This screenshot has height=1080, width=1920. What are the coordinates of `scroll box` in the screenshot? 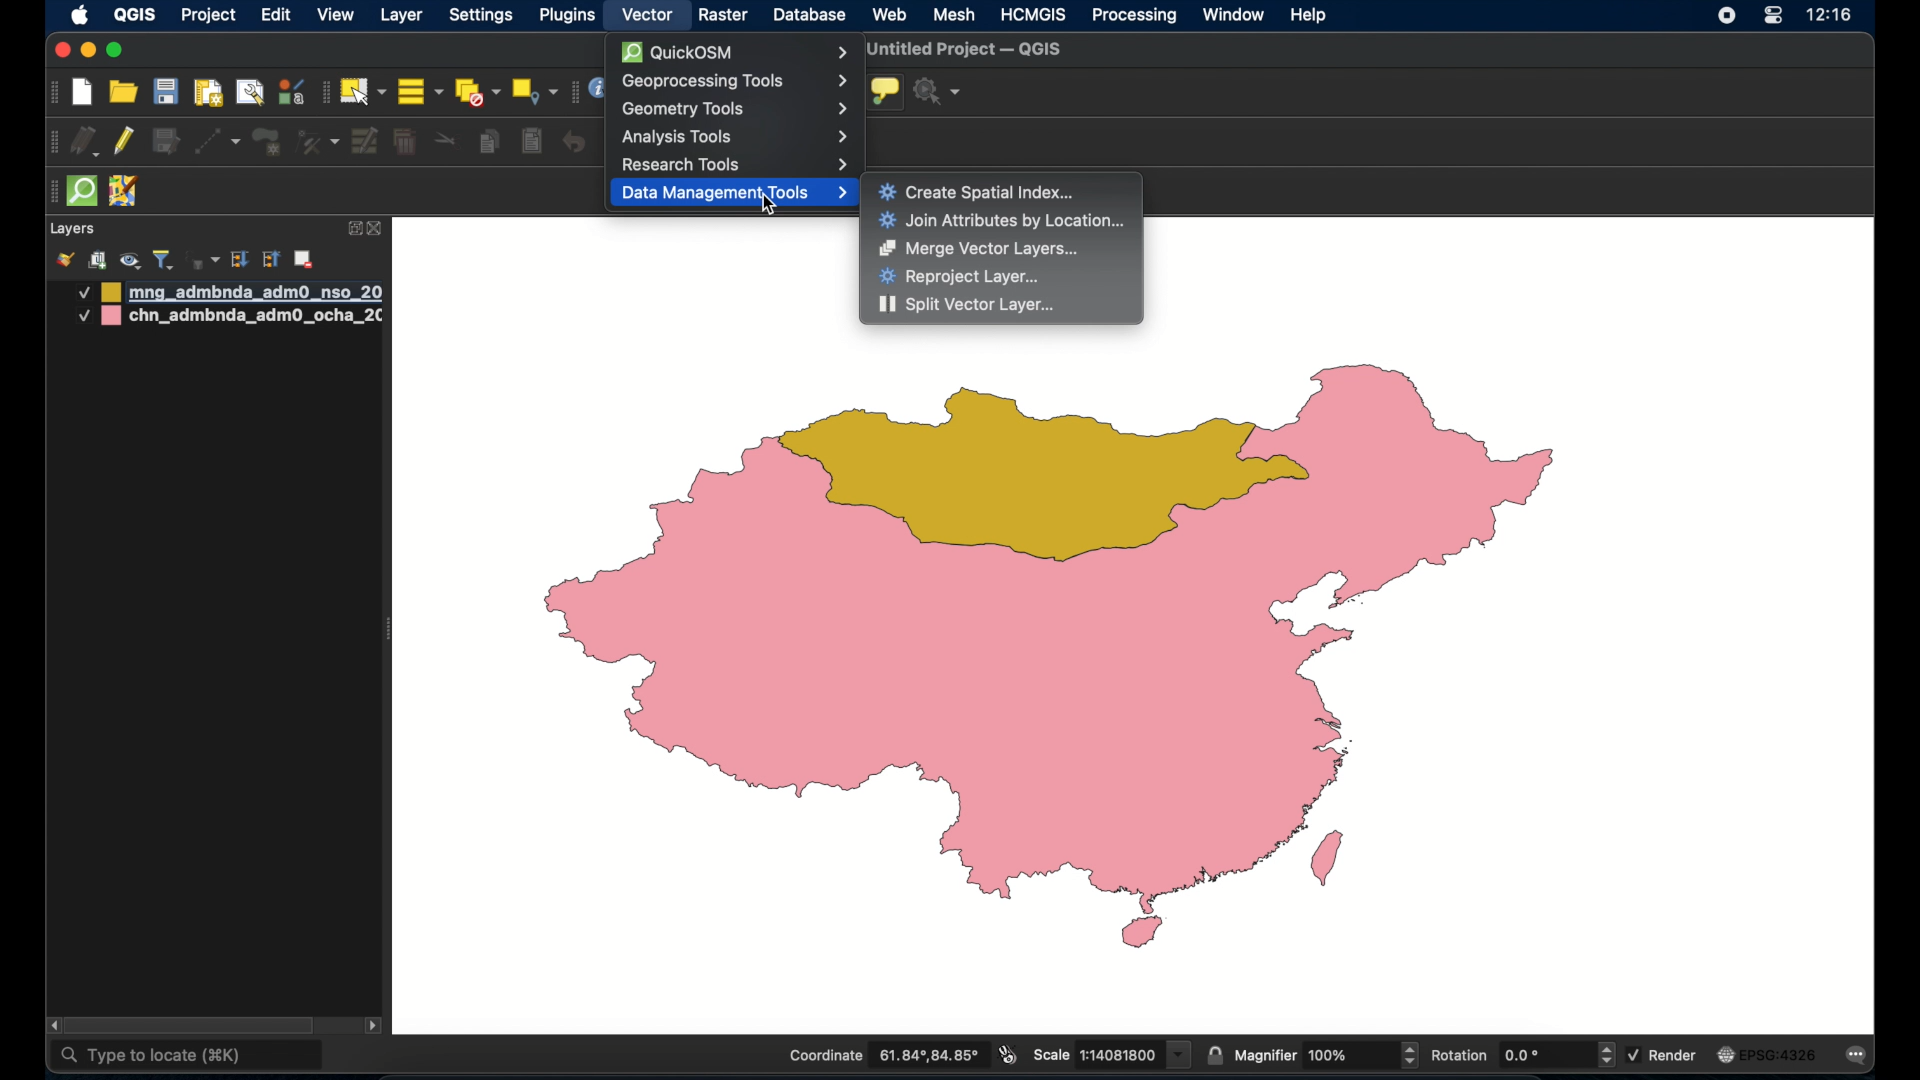 It's located at (197, 1024).